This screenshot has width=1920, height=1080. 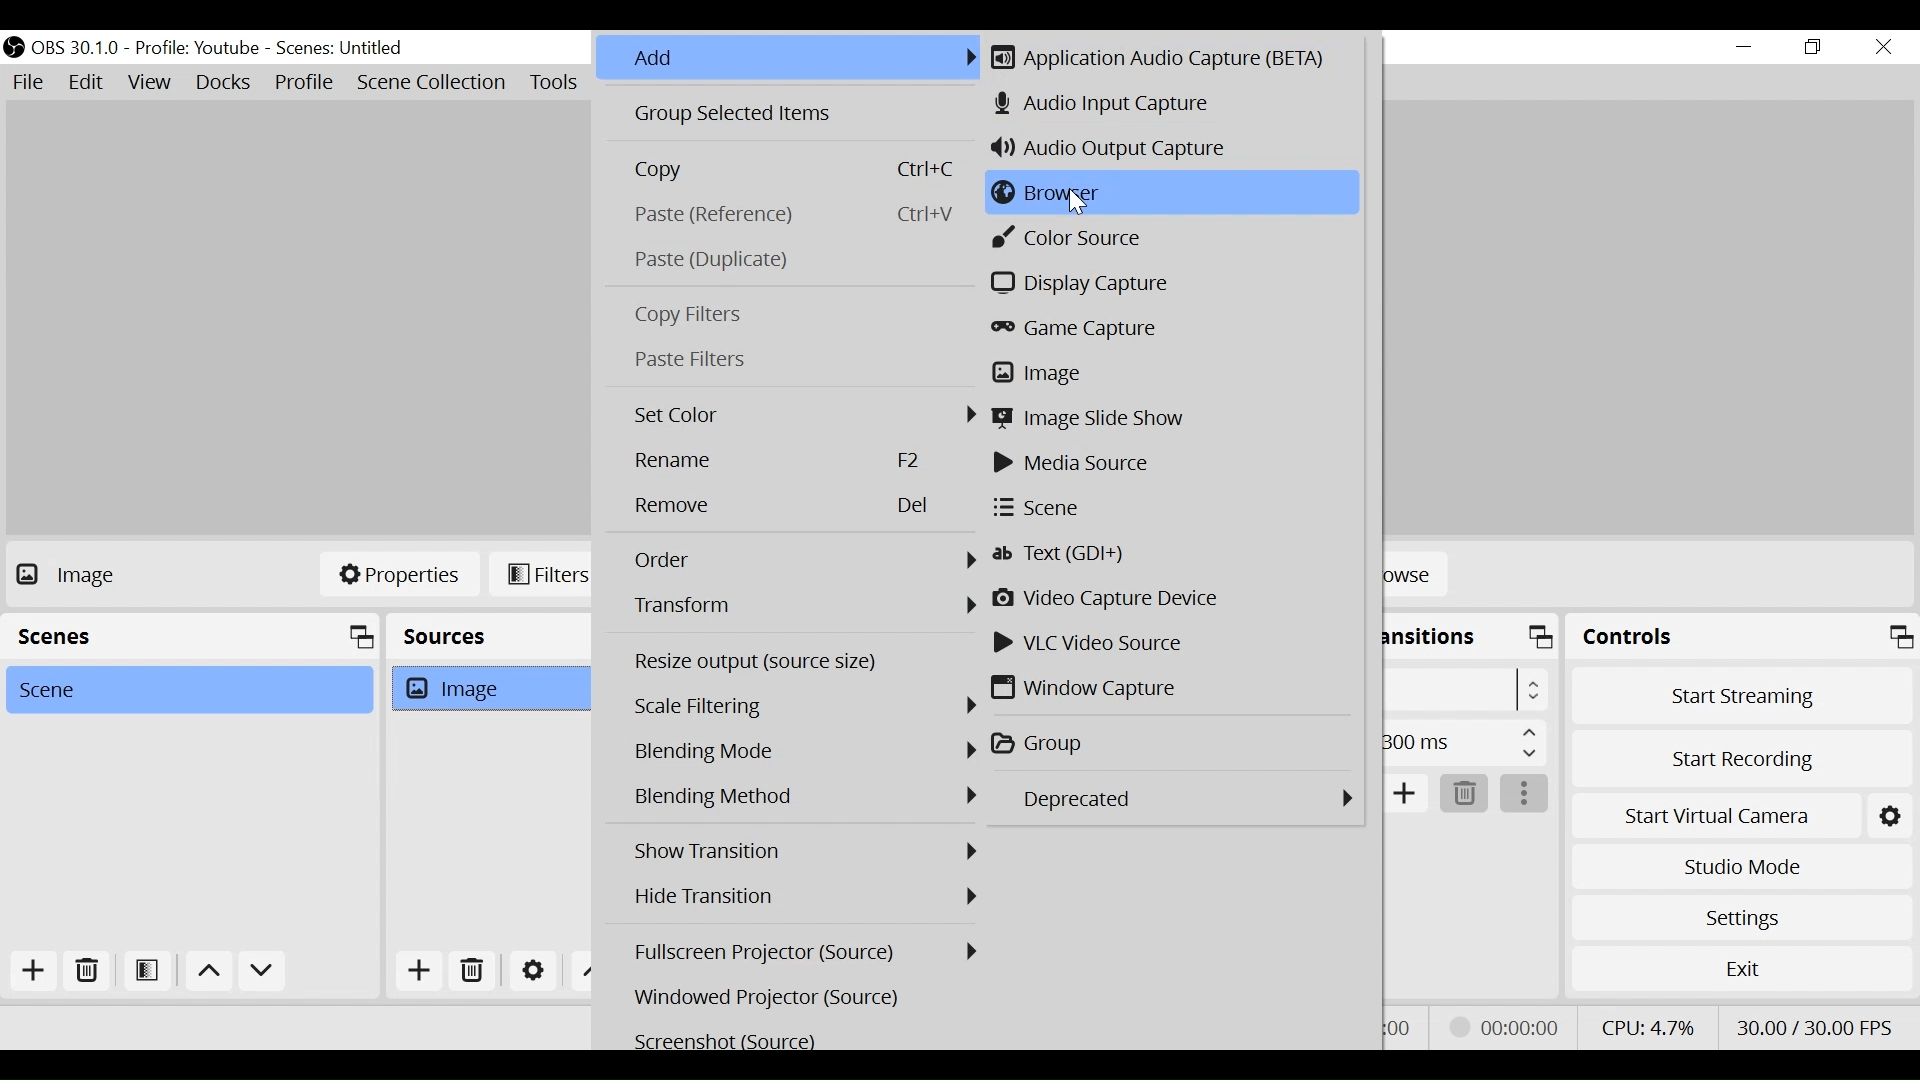 What do you see at coordinates (211, 972) in the screenshot?
I see `move up` at bounding box center [211, 972].